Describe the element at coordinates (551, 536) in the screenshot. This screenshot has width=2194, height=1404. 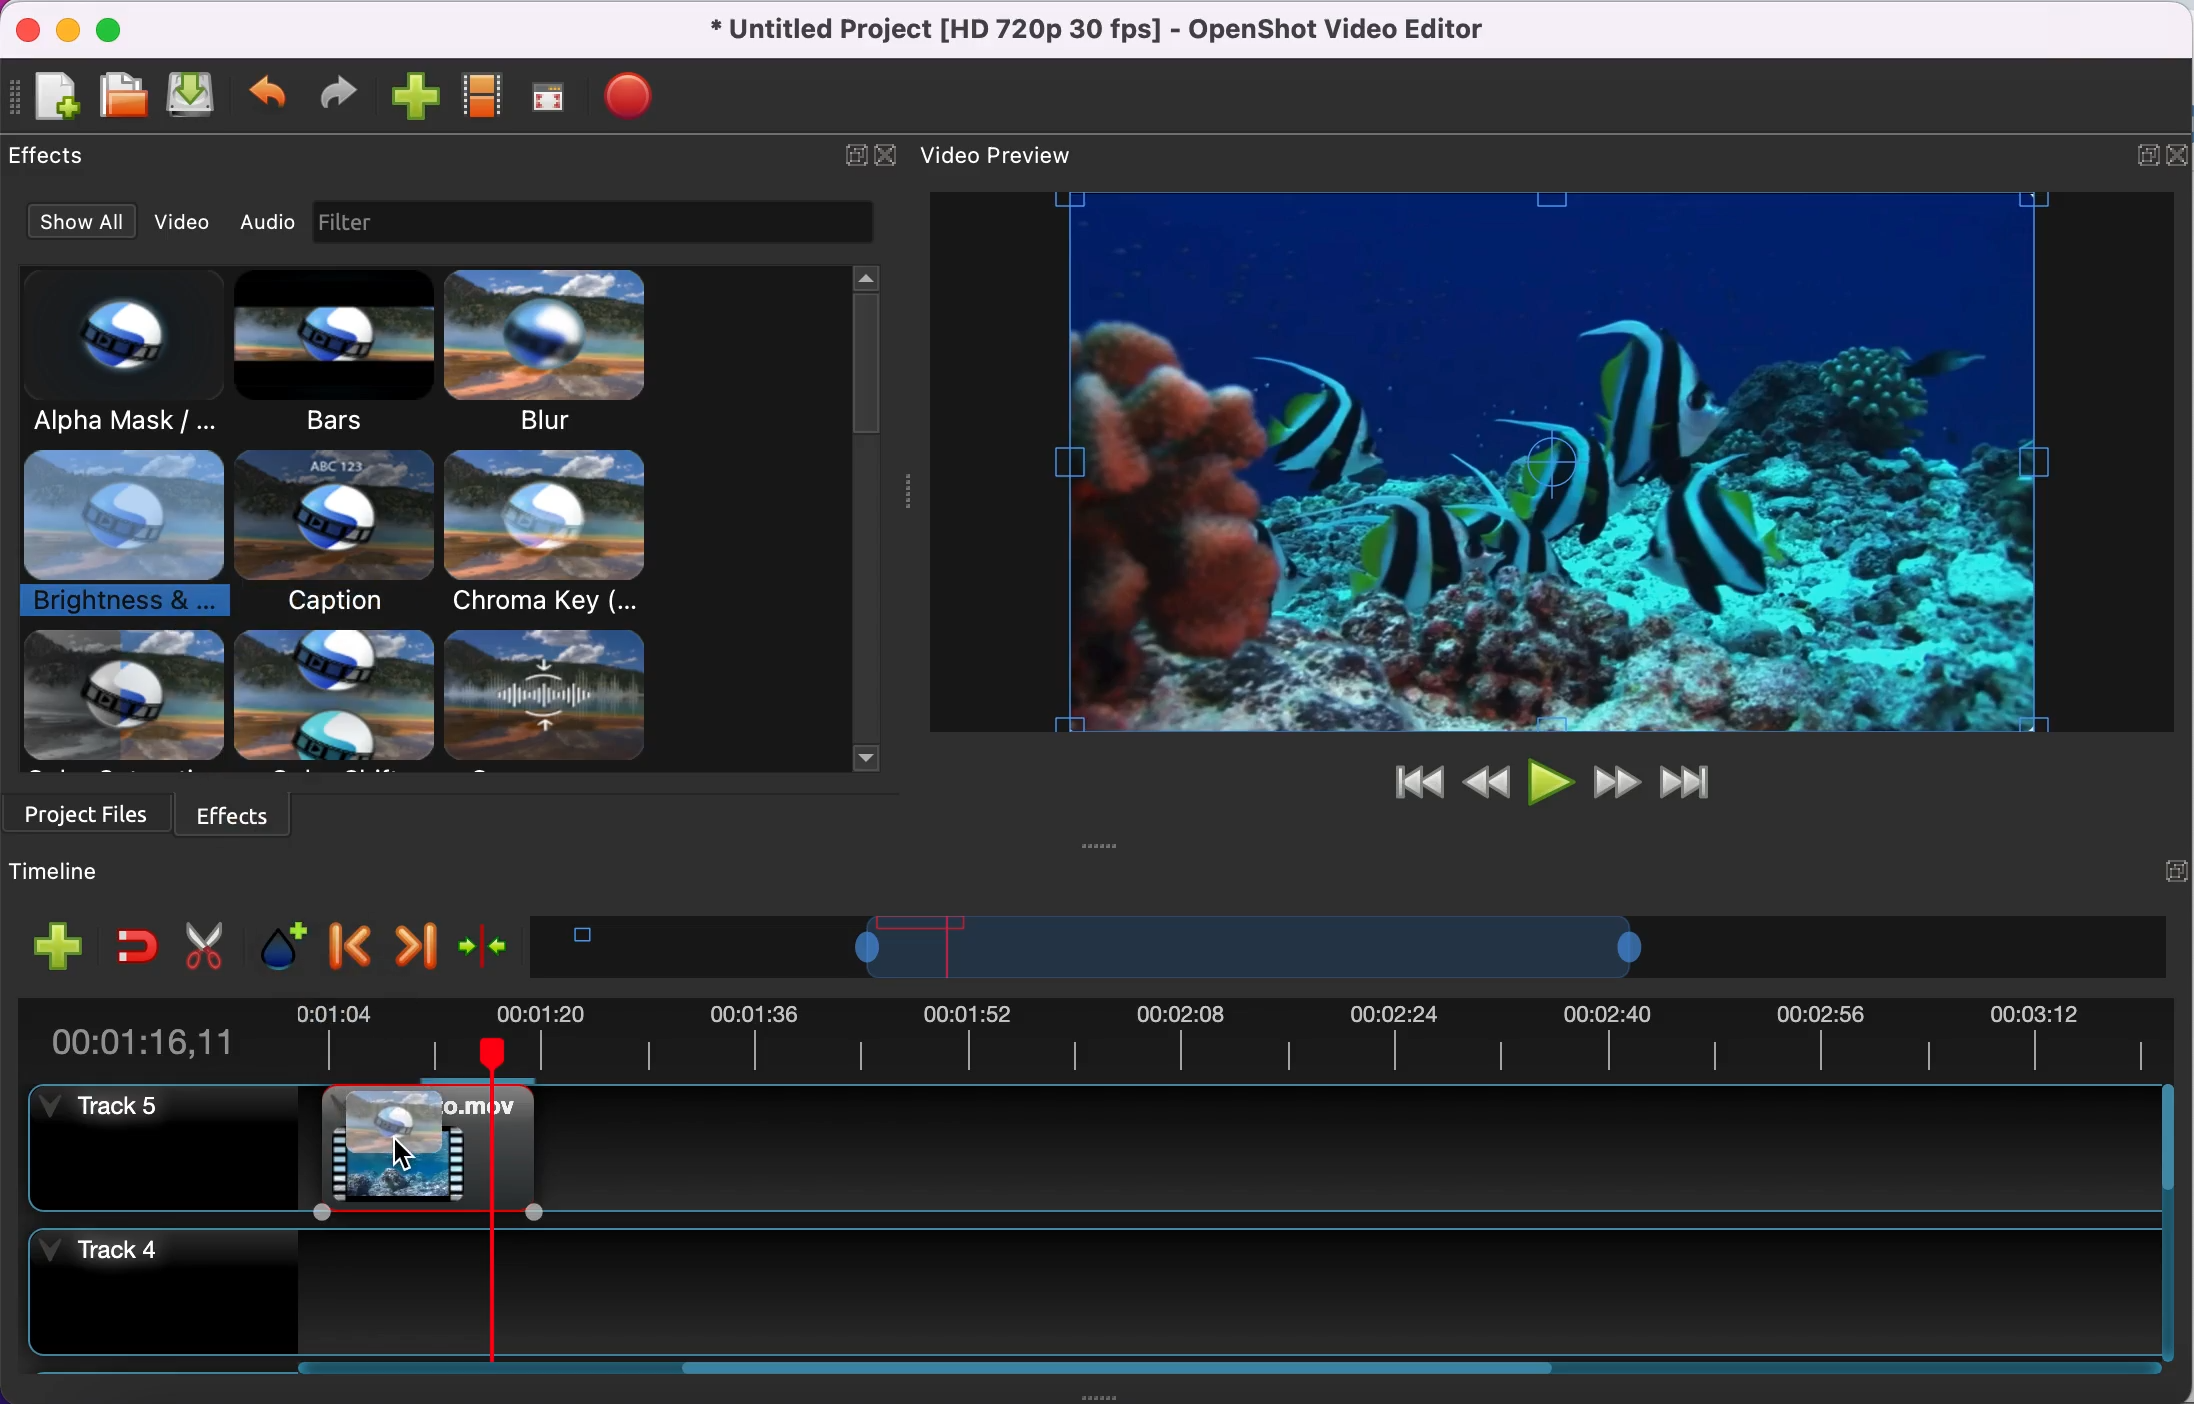
I see `chroma key` at that location.